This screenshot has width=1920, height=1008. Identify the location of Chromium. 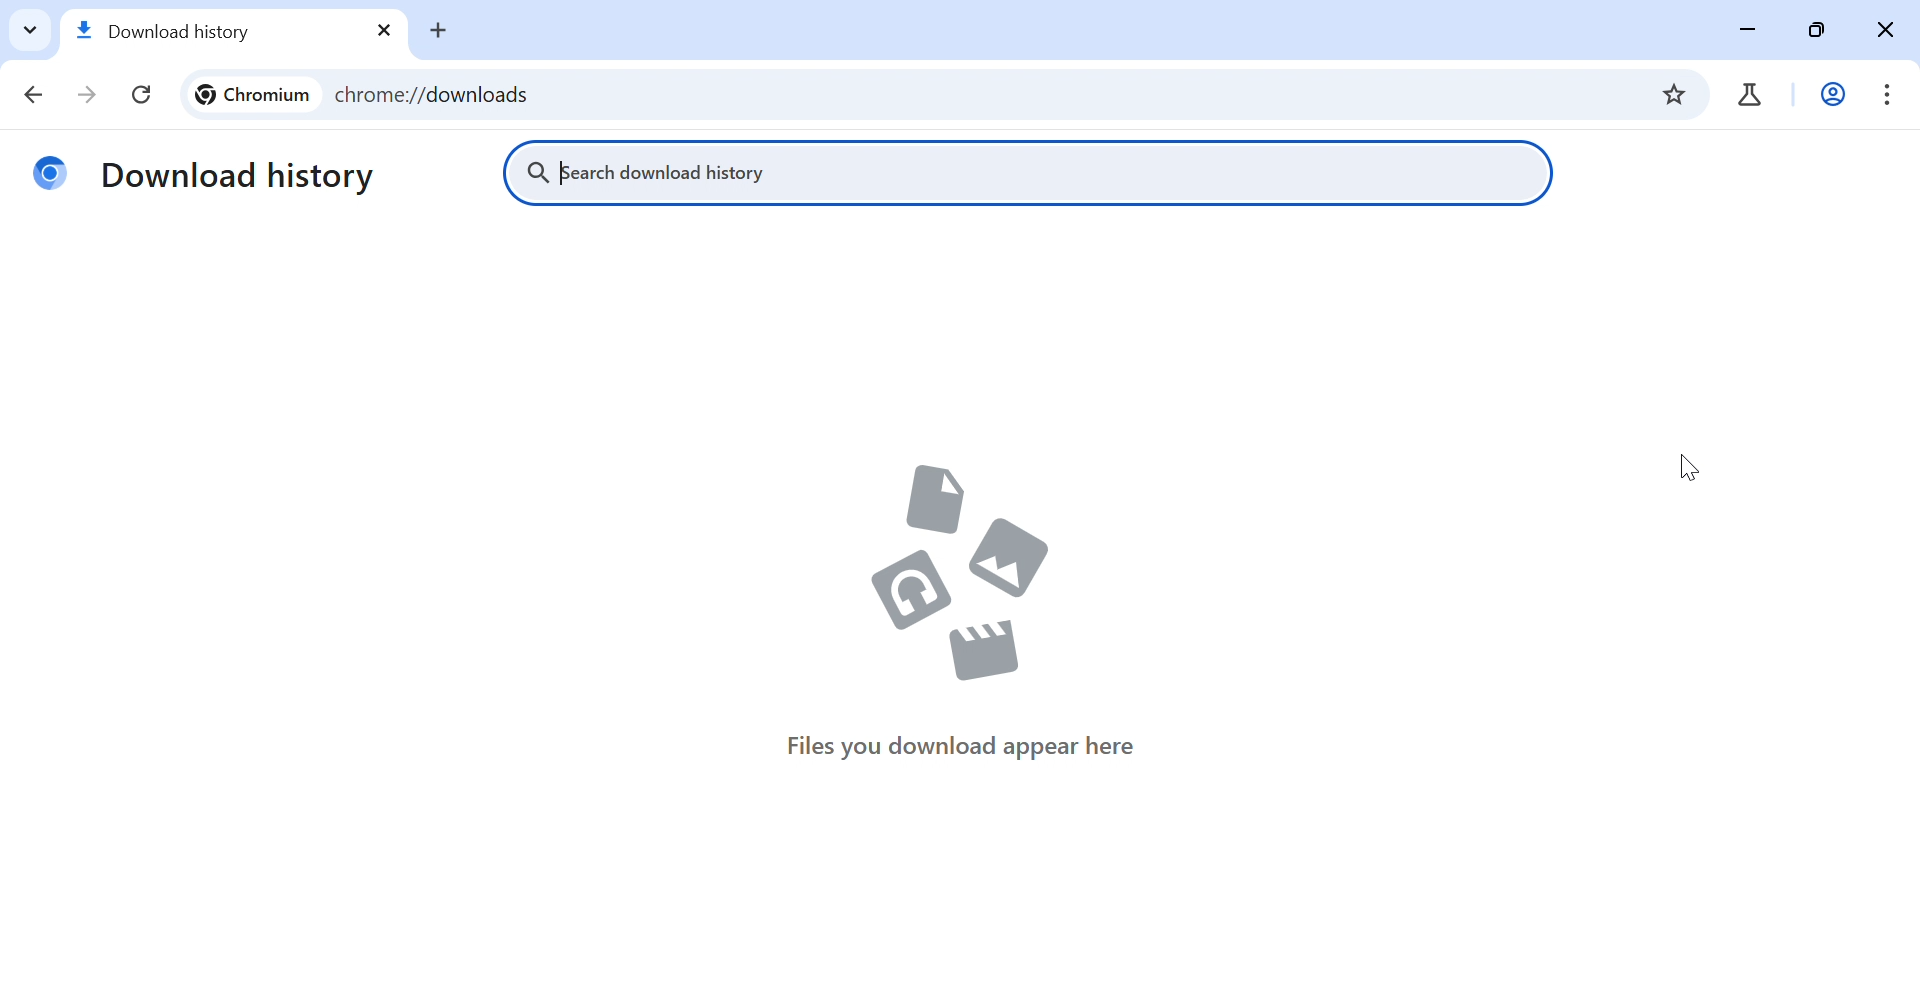
(249, 97).